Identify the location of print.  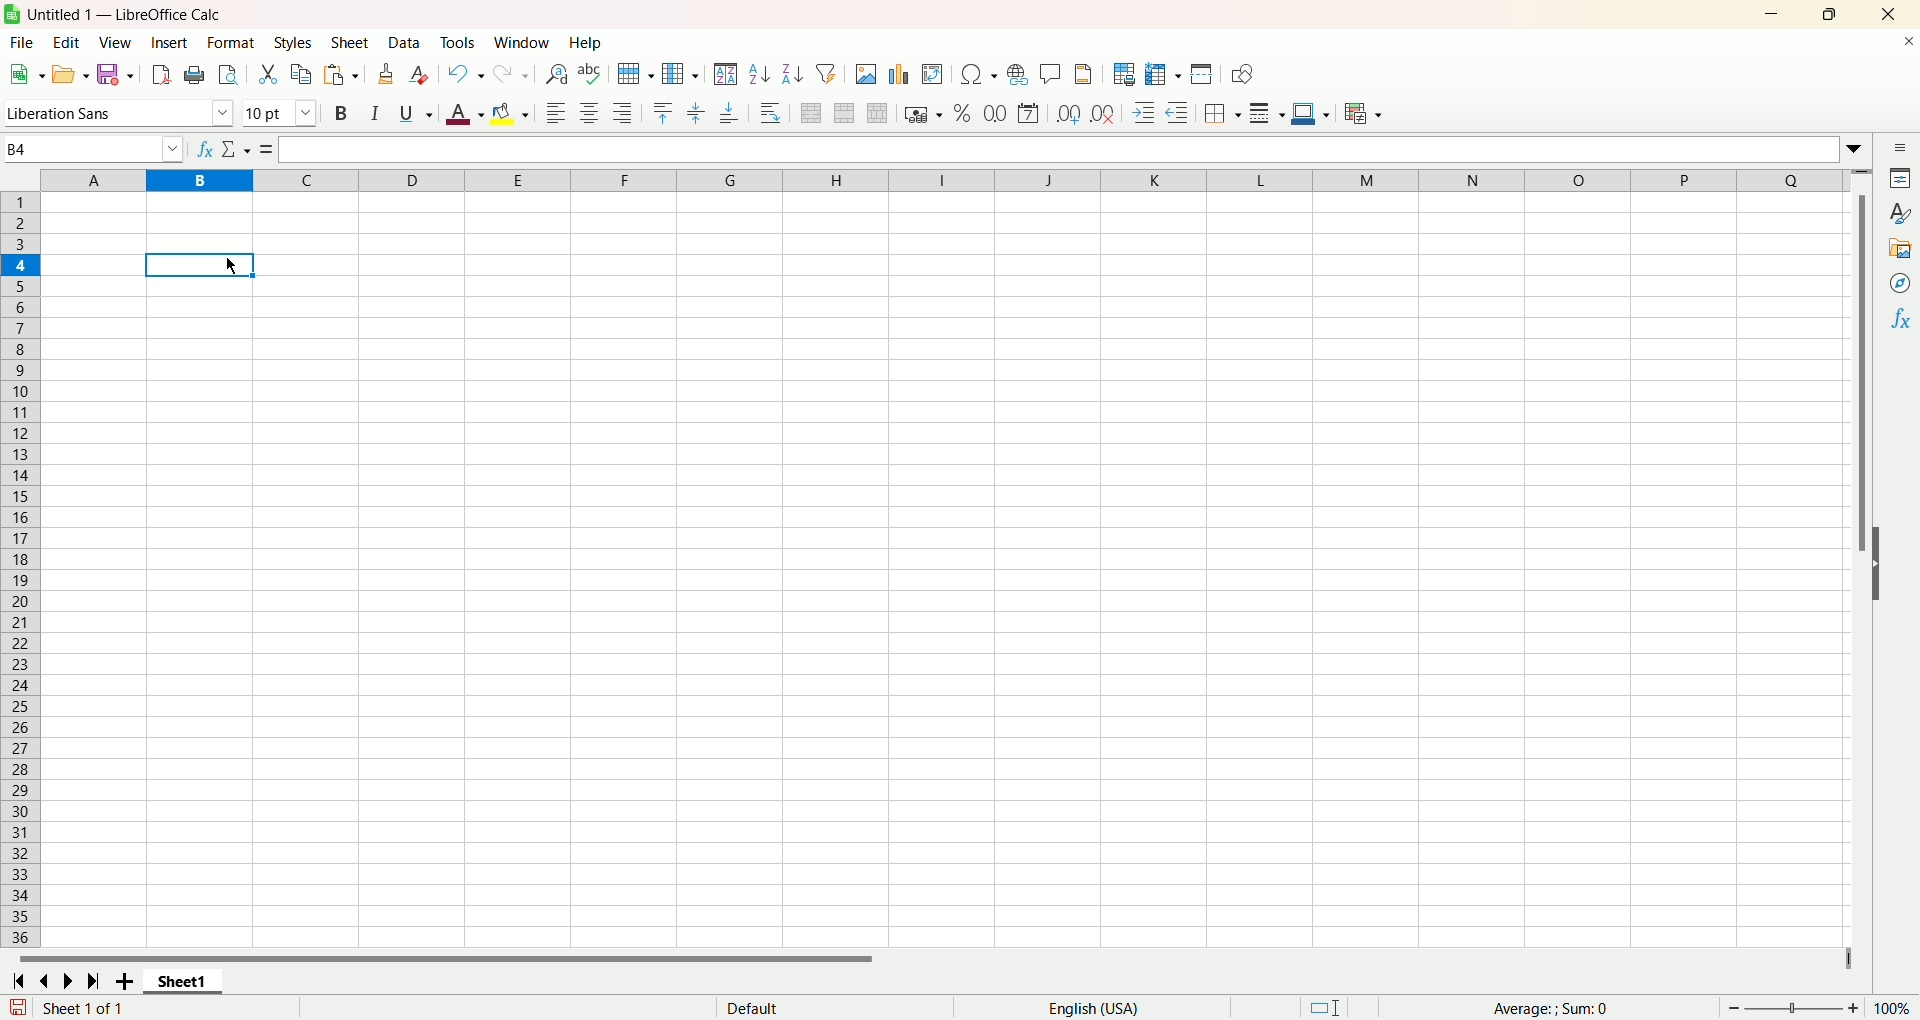
(195, 75).